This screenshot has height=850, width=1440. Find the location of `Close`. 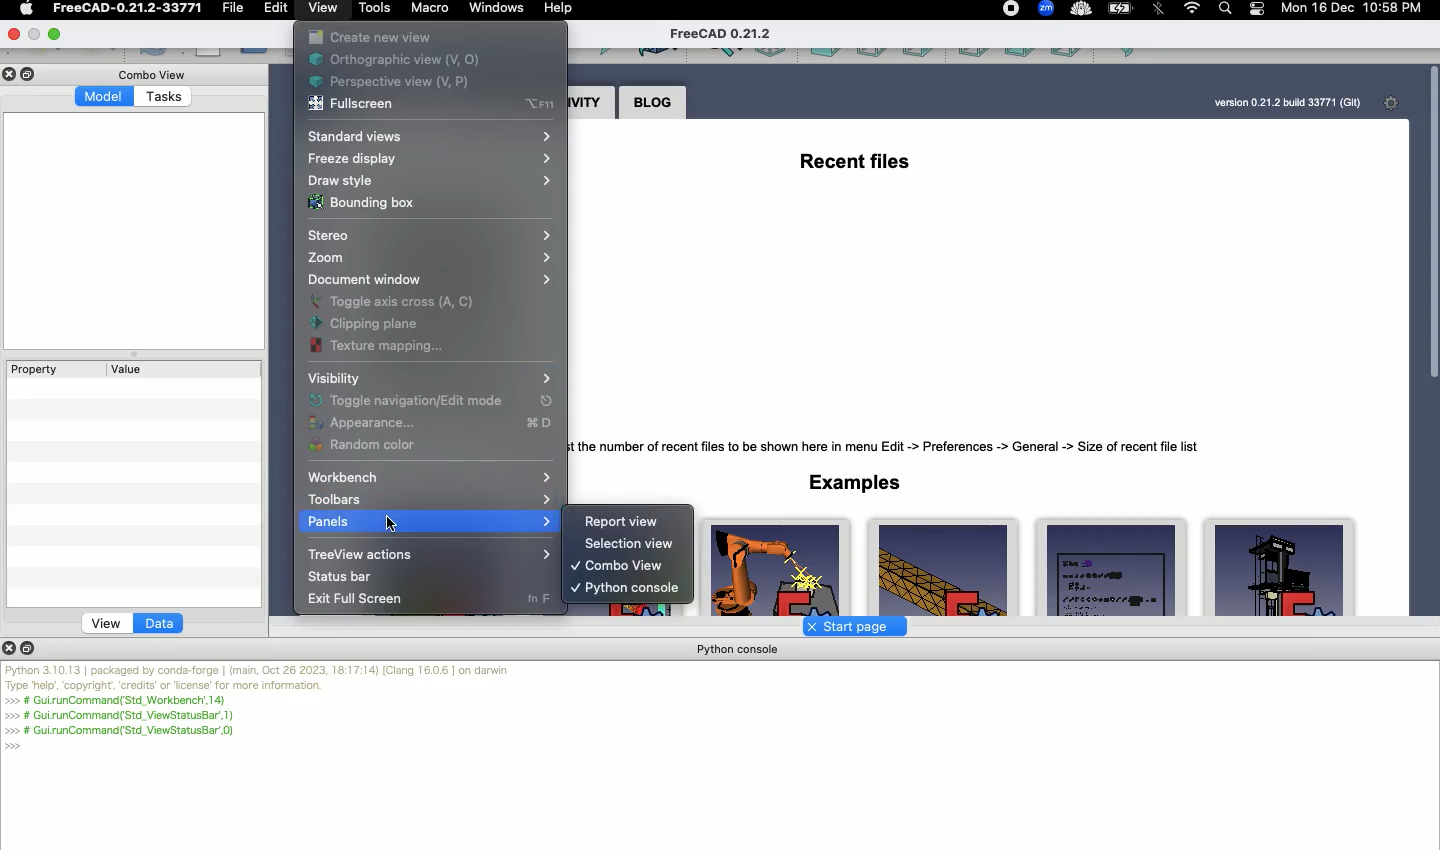

Close is located at coordinates (11, 647).